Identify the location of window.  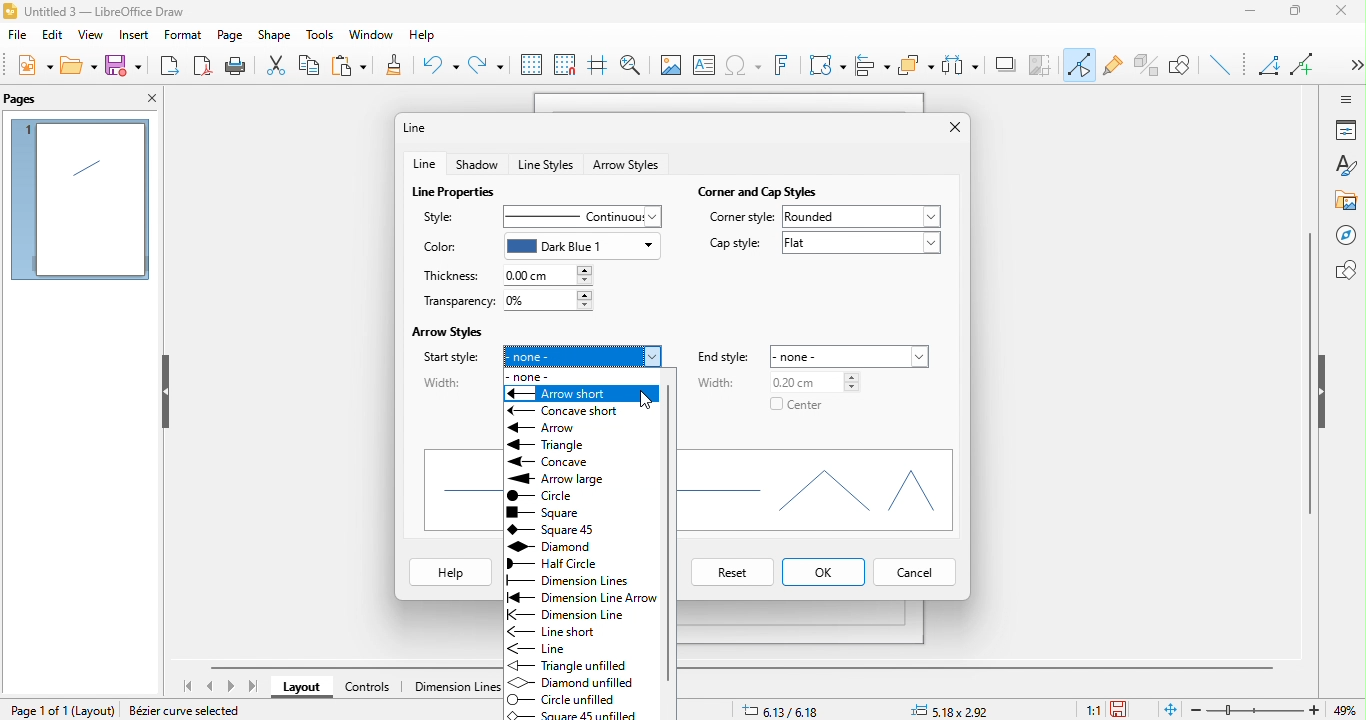
(368, 36).